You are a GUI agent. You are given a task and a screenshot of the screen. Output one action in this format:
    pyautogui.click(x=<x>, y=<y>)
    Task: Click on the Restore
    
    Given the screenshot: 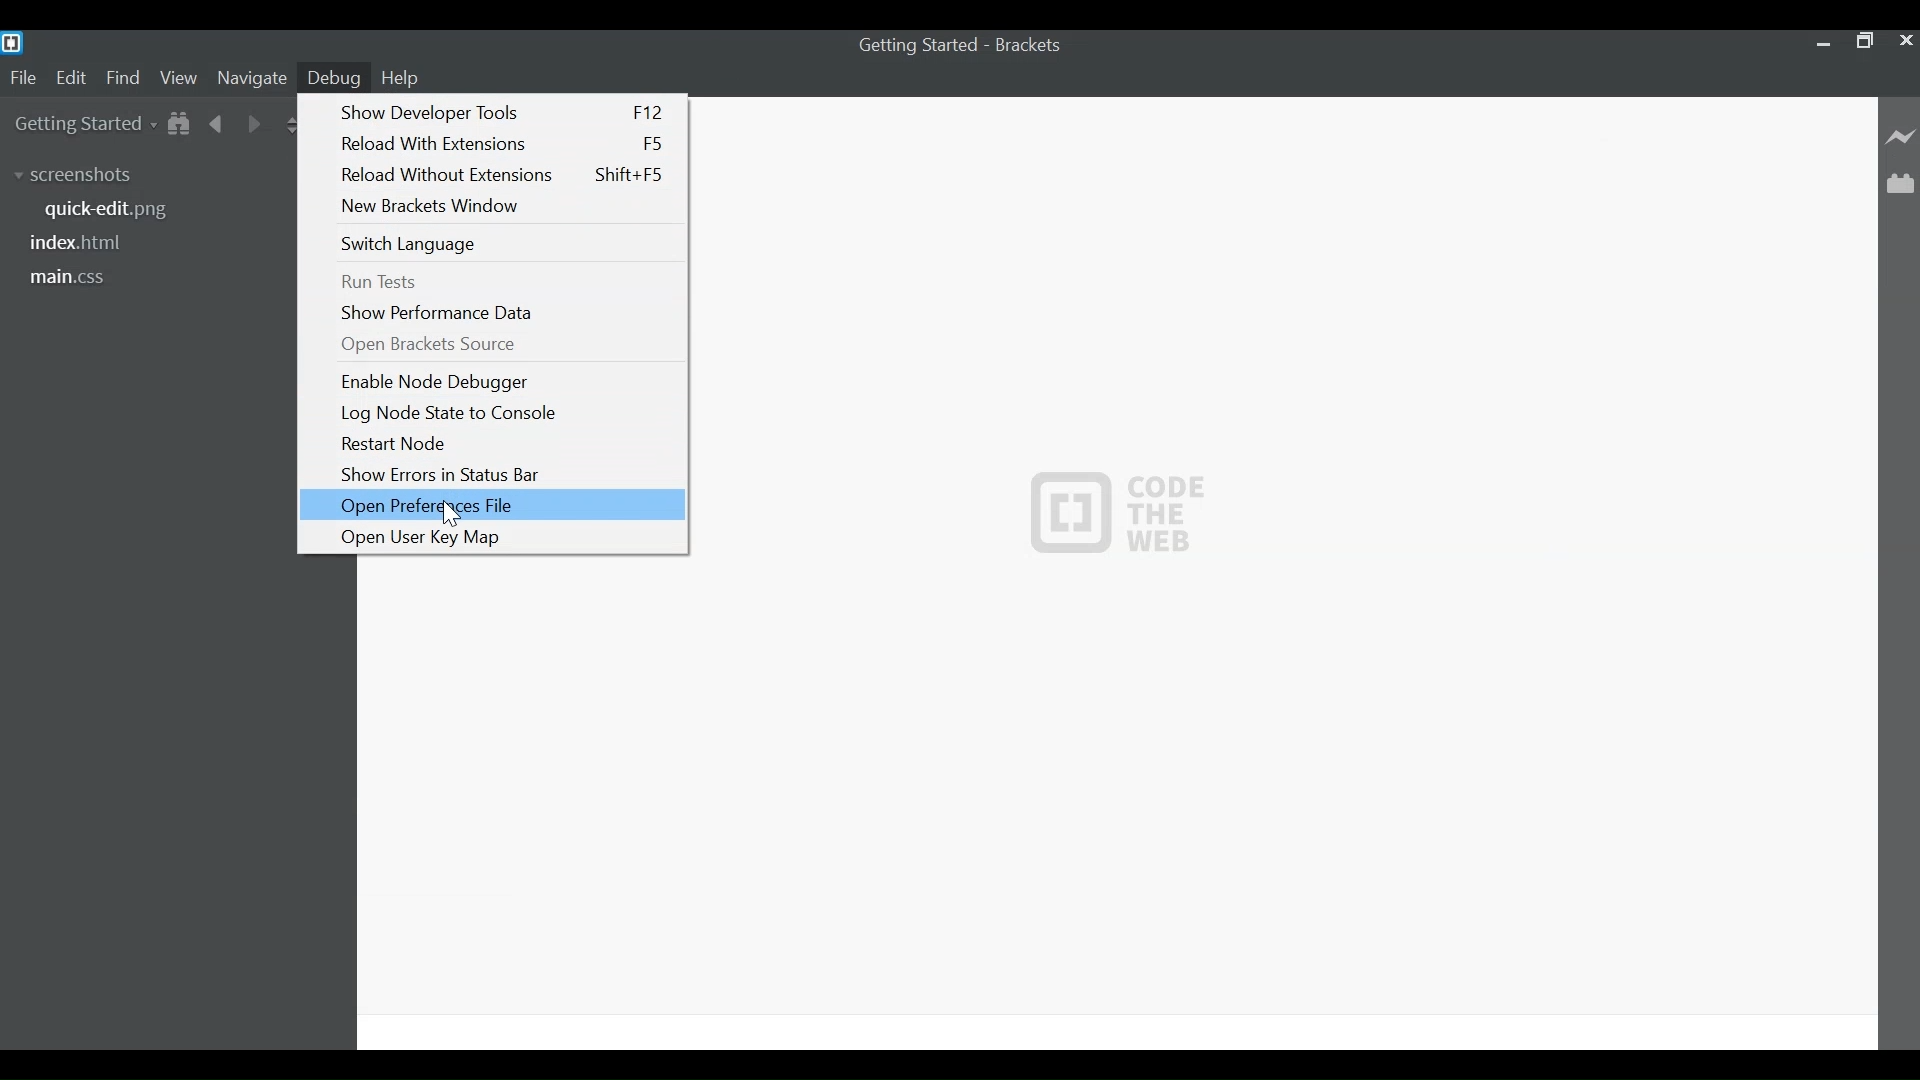 What is the action you would take?
    pyautogui.click(x=1864, y=42)
    